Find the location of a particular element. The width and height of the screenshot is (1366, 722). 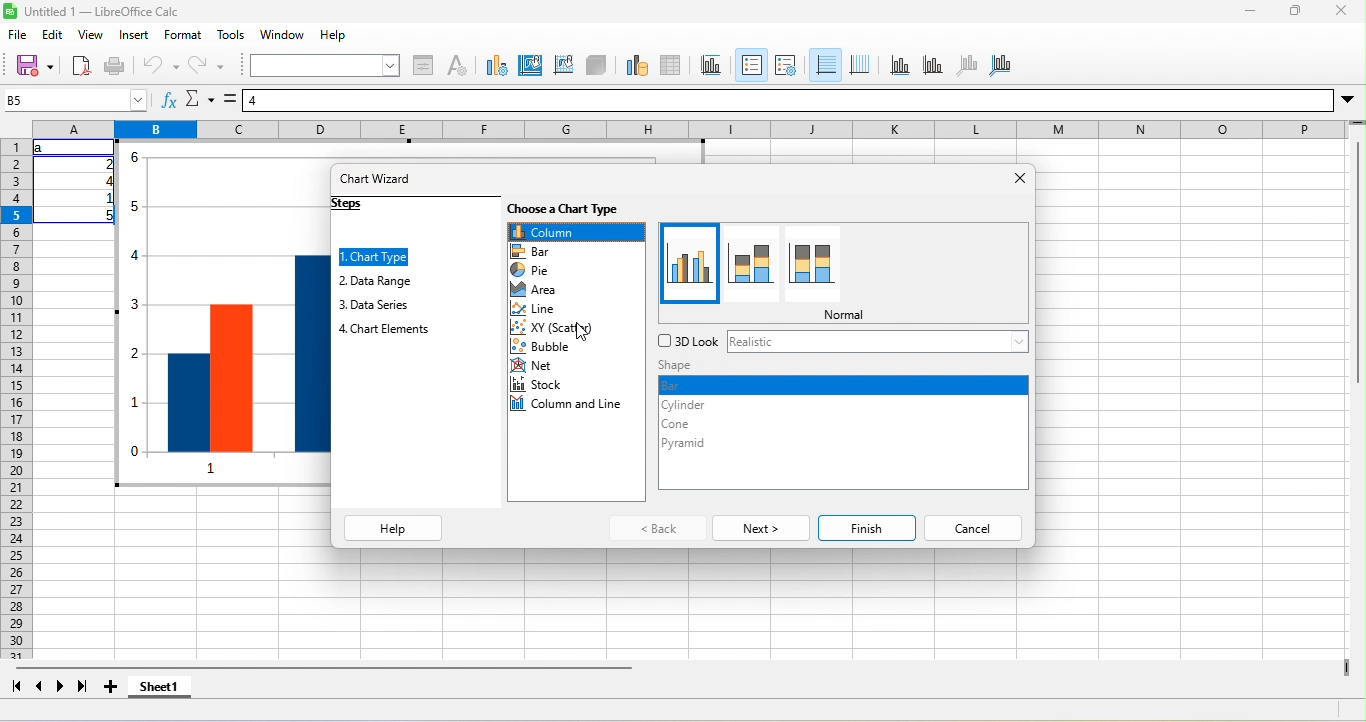

xy is located at coordinates (576, 327).